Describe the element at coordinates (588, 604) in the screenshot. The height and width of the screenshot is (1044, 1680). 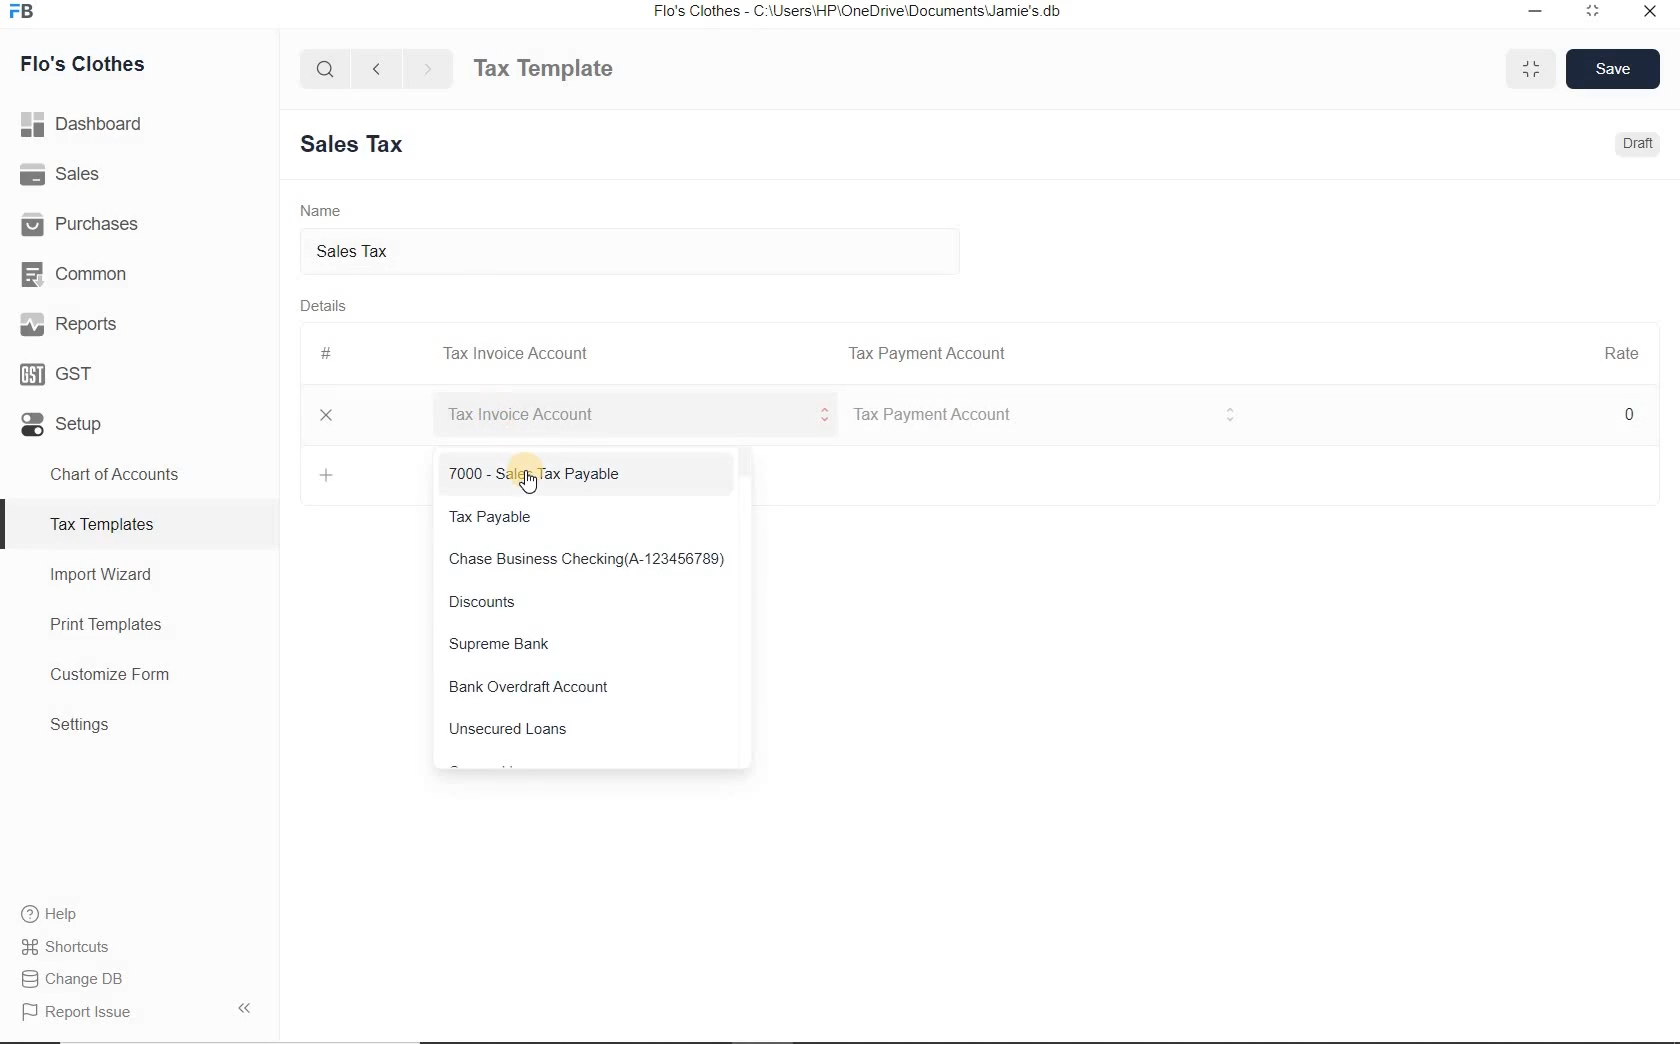
I see `Discounts.` at that location.